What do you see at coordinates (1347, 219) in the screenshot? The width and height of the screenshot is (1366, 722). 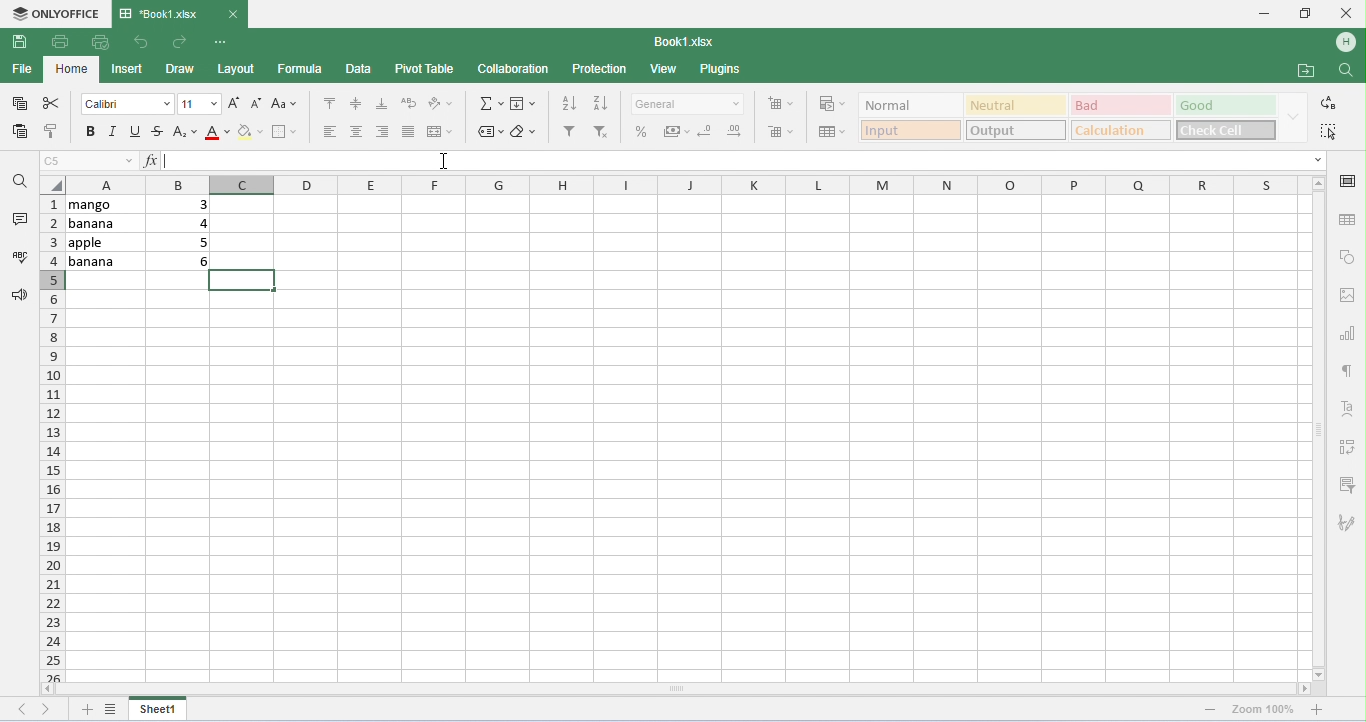 I see `table settings` at bounding box center [1347, 219].